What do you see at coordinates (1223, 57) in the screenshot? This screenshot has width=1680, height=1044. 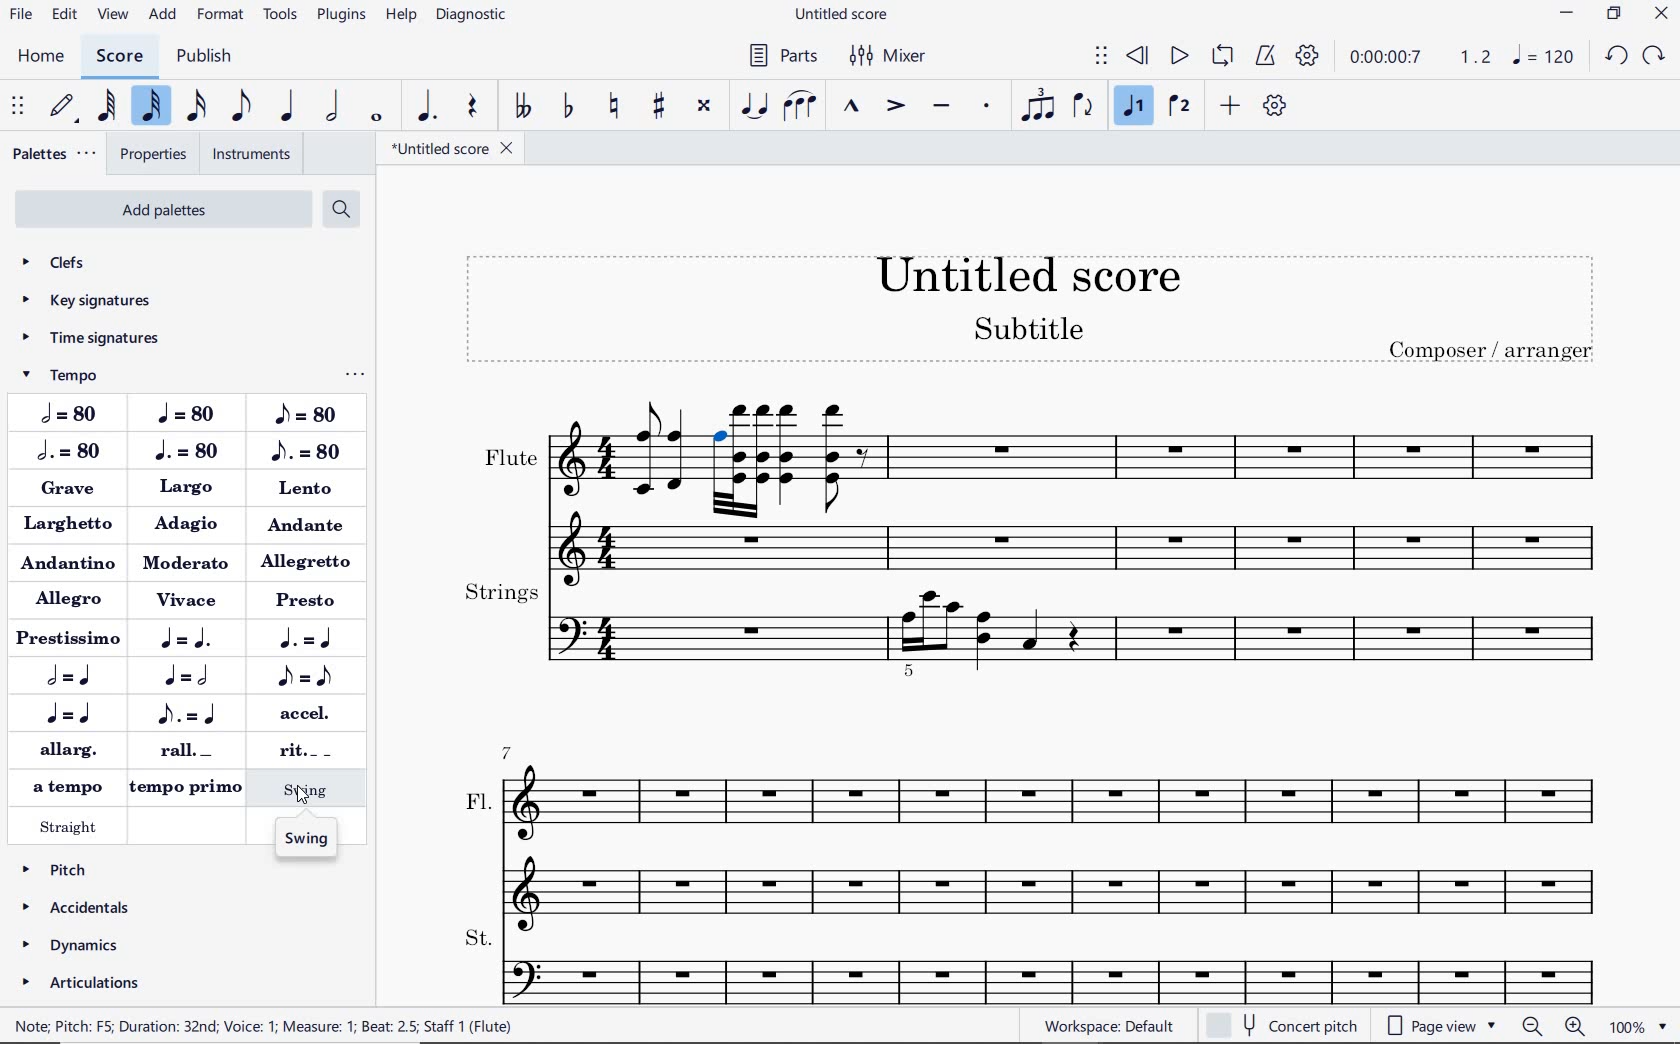 I see `LOOP PLAYBACK` at bounding box center [1223, 57].